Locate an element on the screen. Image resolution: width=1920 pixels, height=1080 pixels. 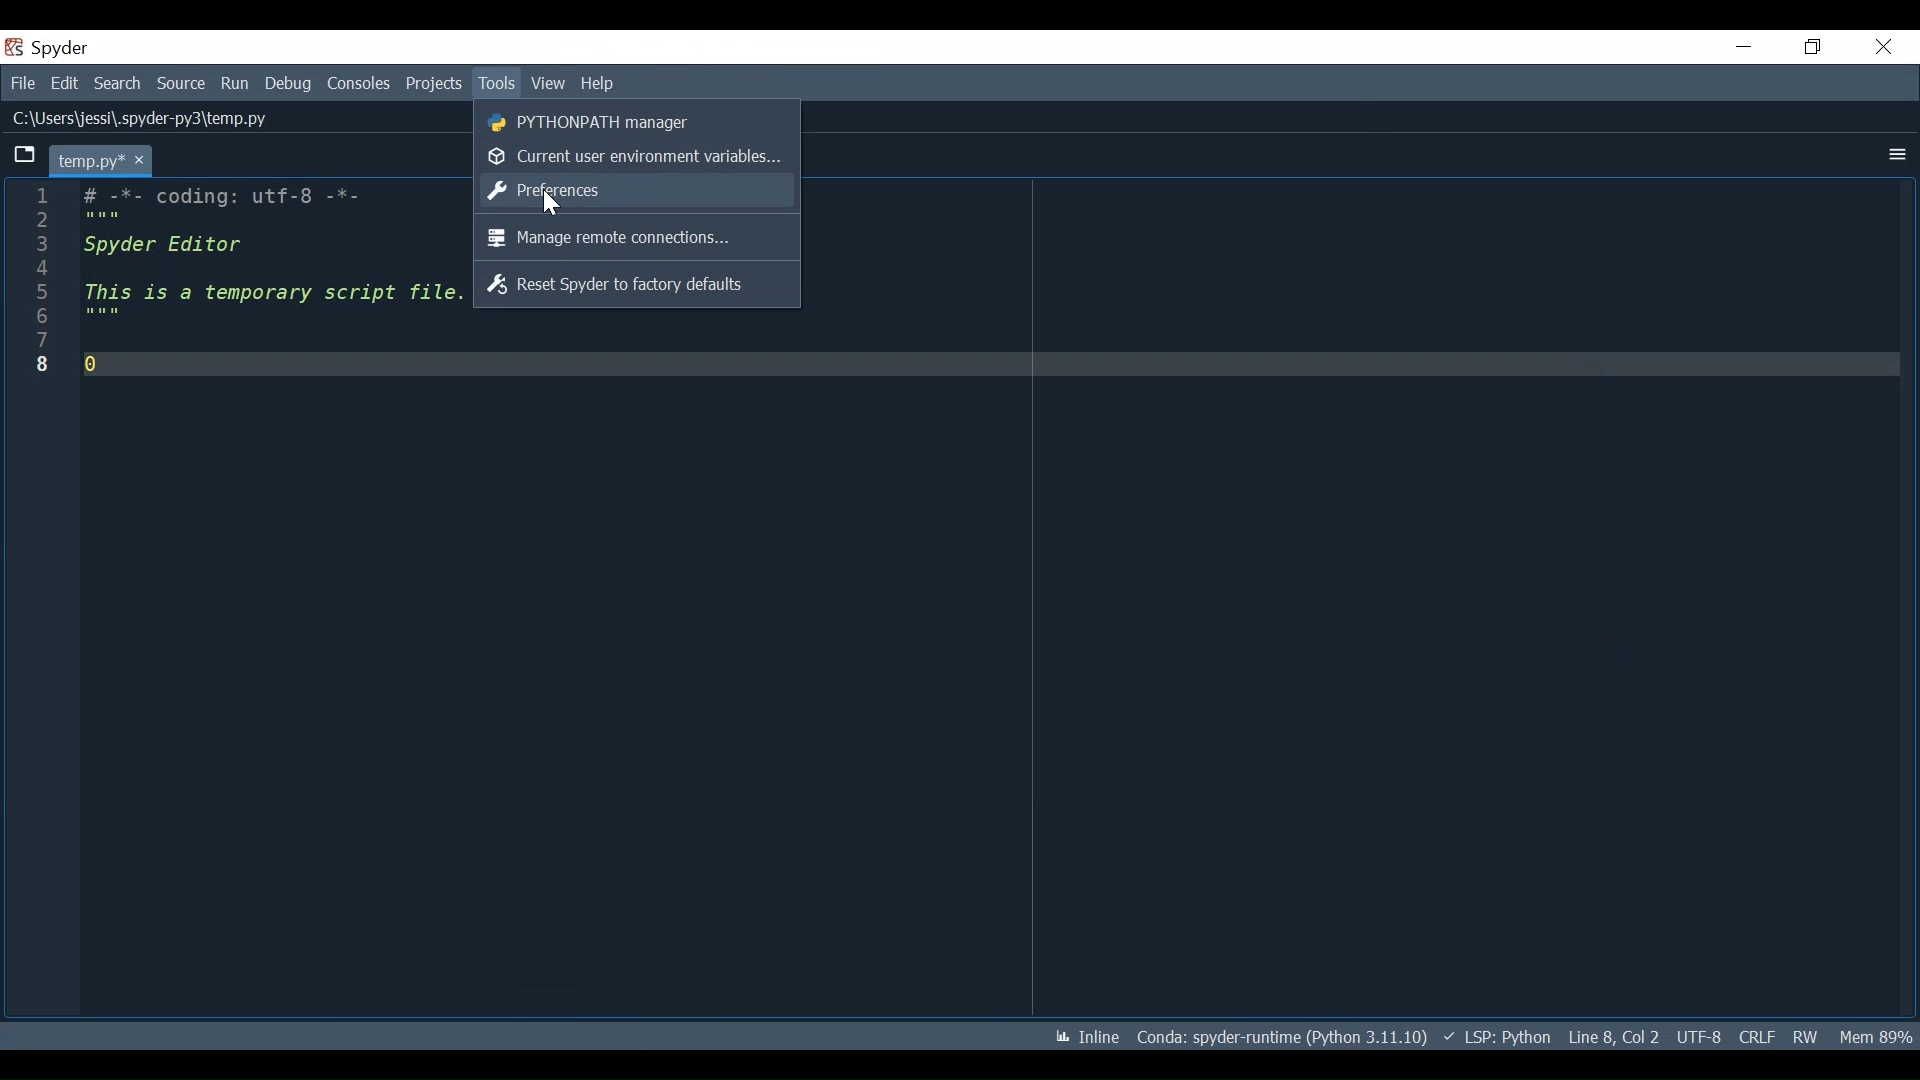
Run is located at coordinates (237, 84).